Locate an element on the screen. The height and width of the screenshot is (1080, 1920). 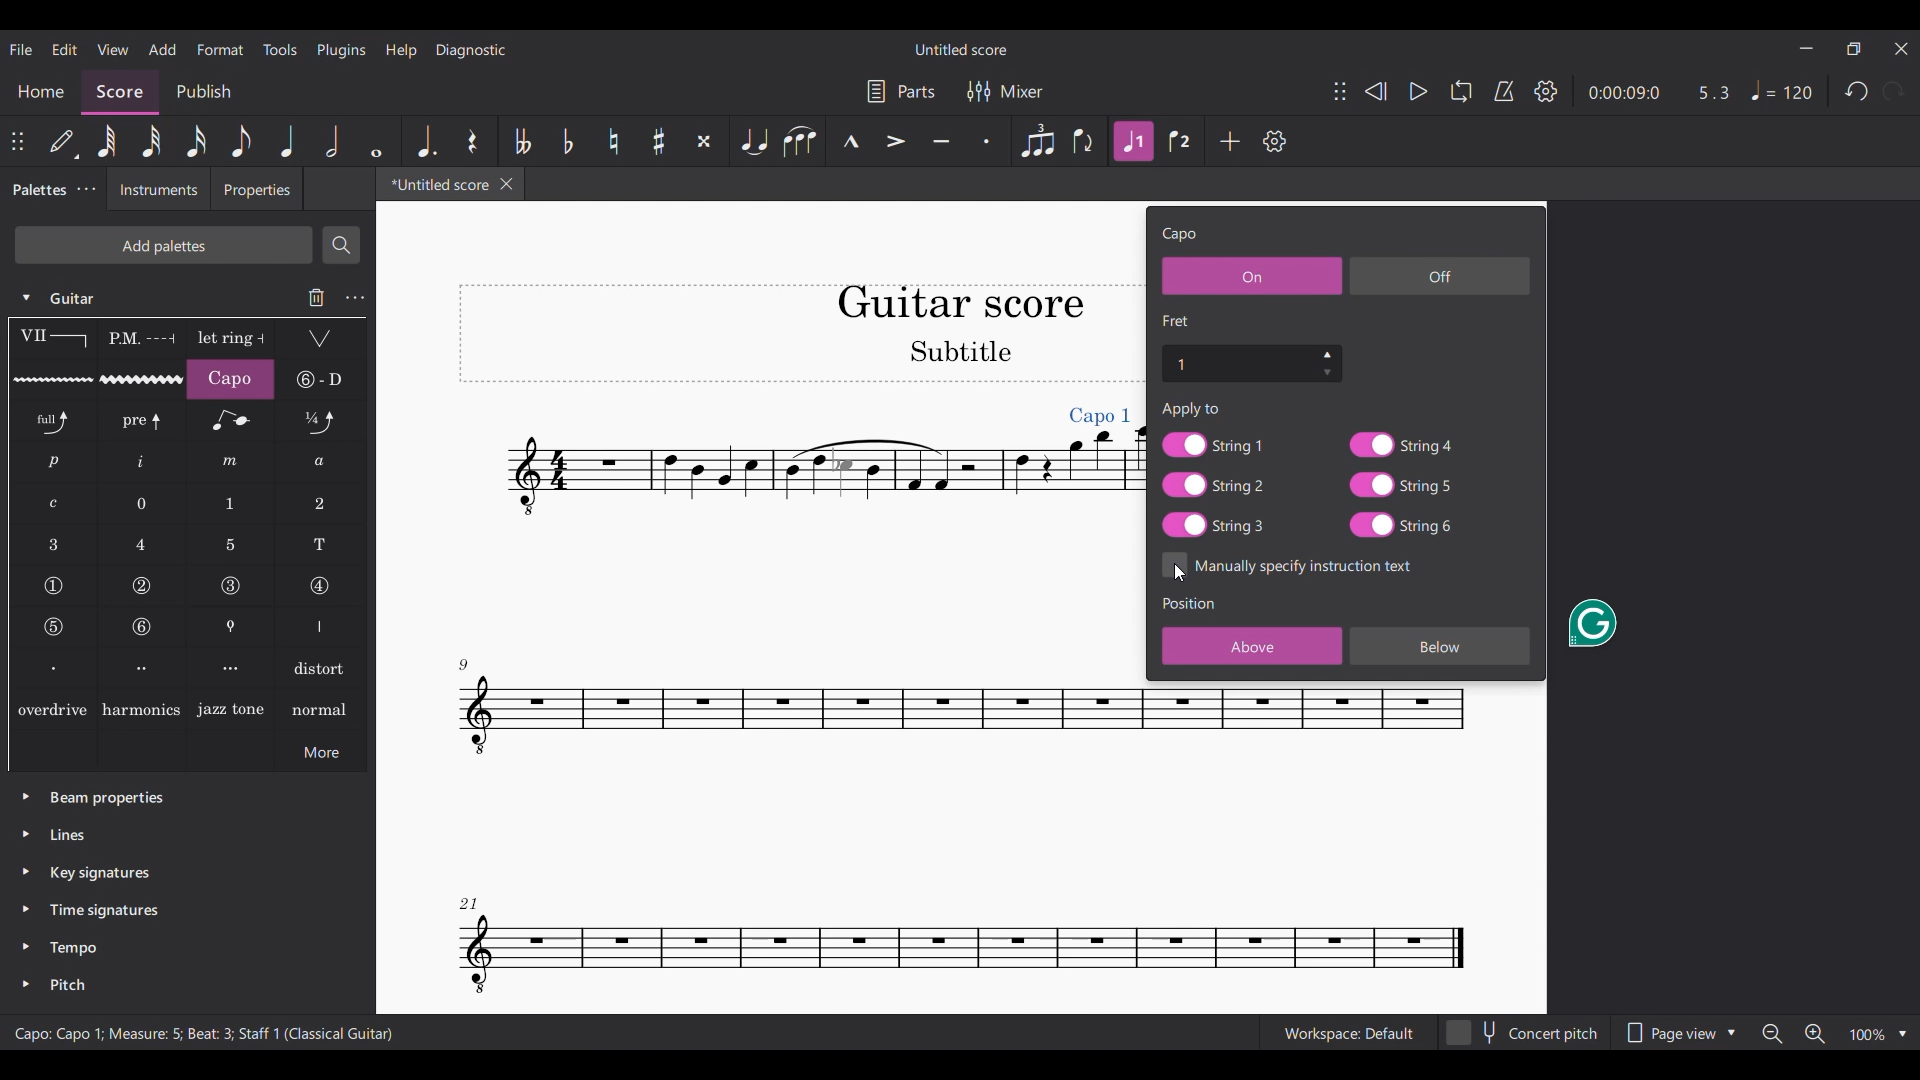
Highlighted after current selection is located at coordinates (1135, 142).